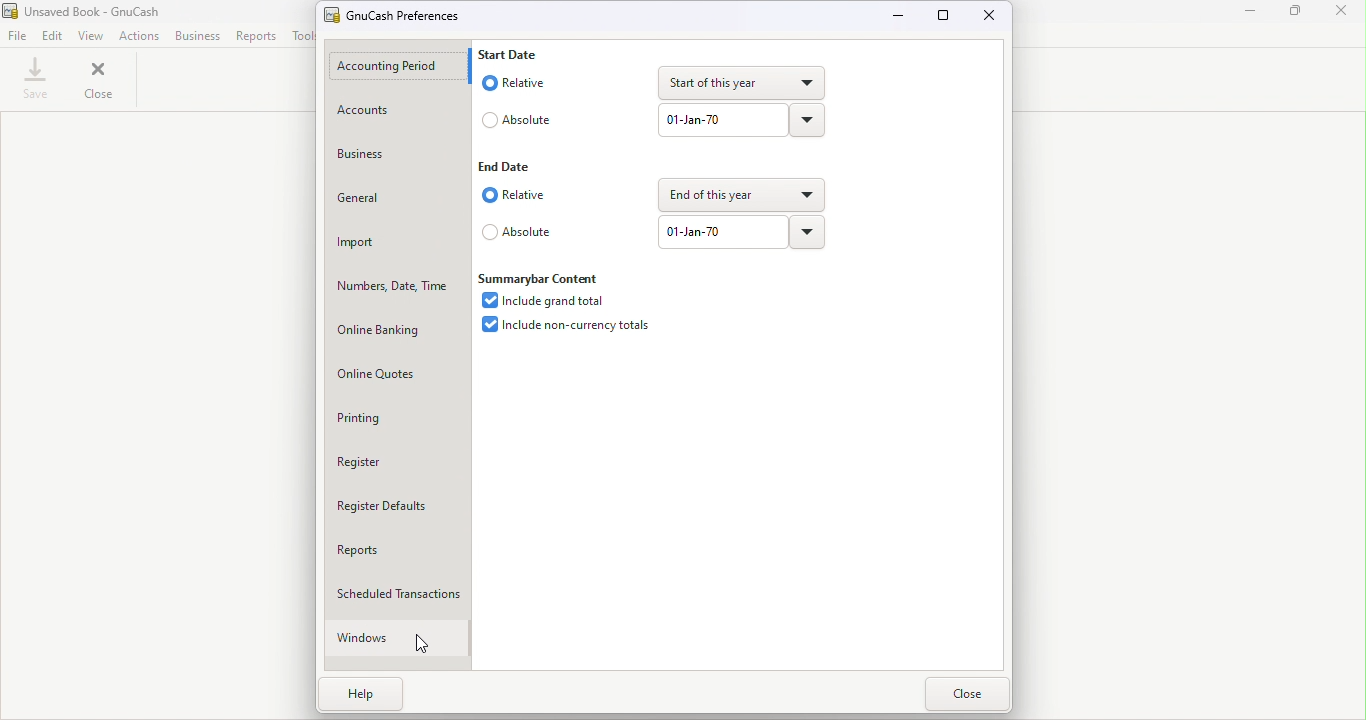 The image size is (1366, 720). What do you see at coordinates (564, 328) in the screenshot?
I see `Include non currency totals` at bounding box center [564, 328].